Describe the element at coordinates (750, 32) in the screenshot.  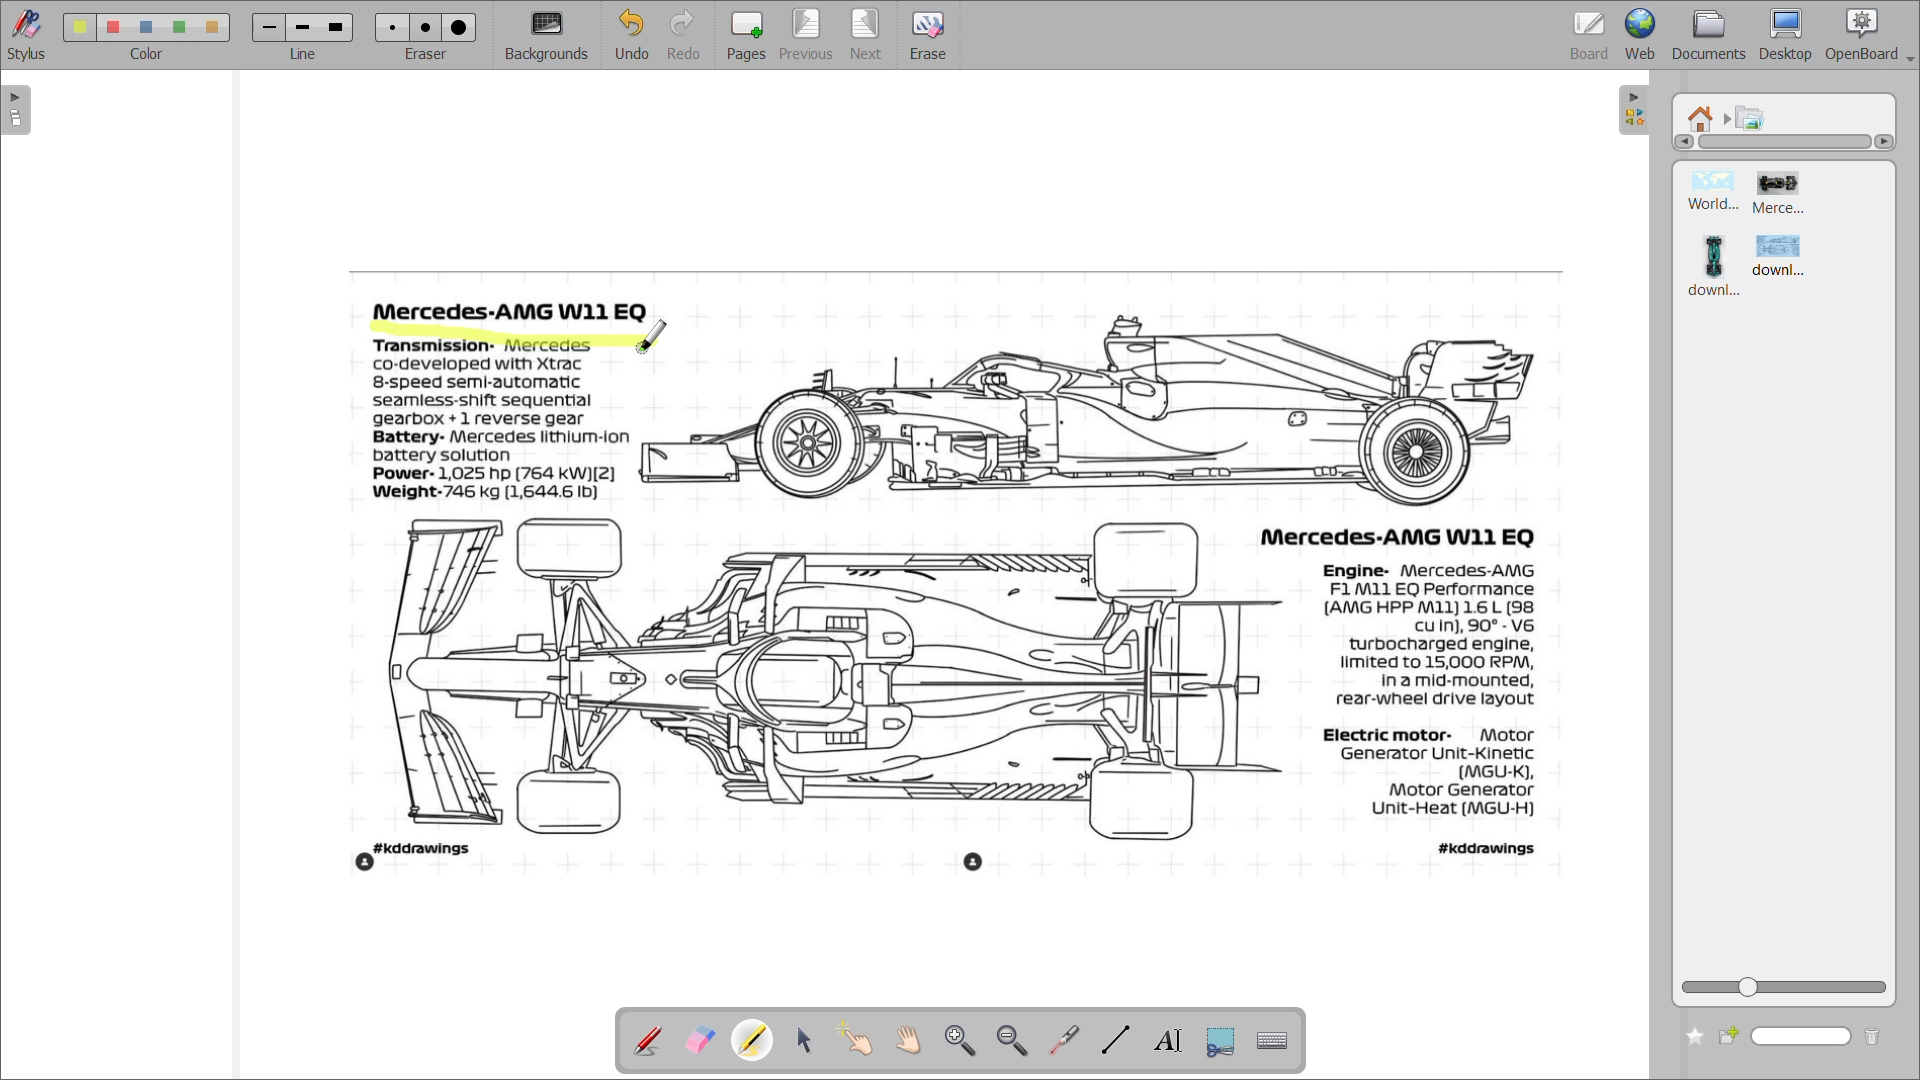
I see `pages` at that location.